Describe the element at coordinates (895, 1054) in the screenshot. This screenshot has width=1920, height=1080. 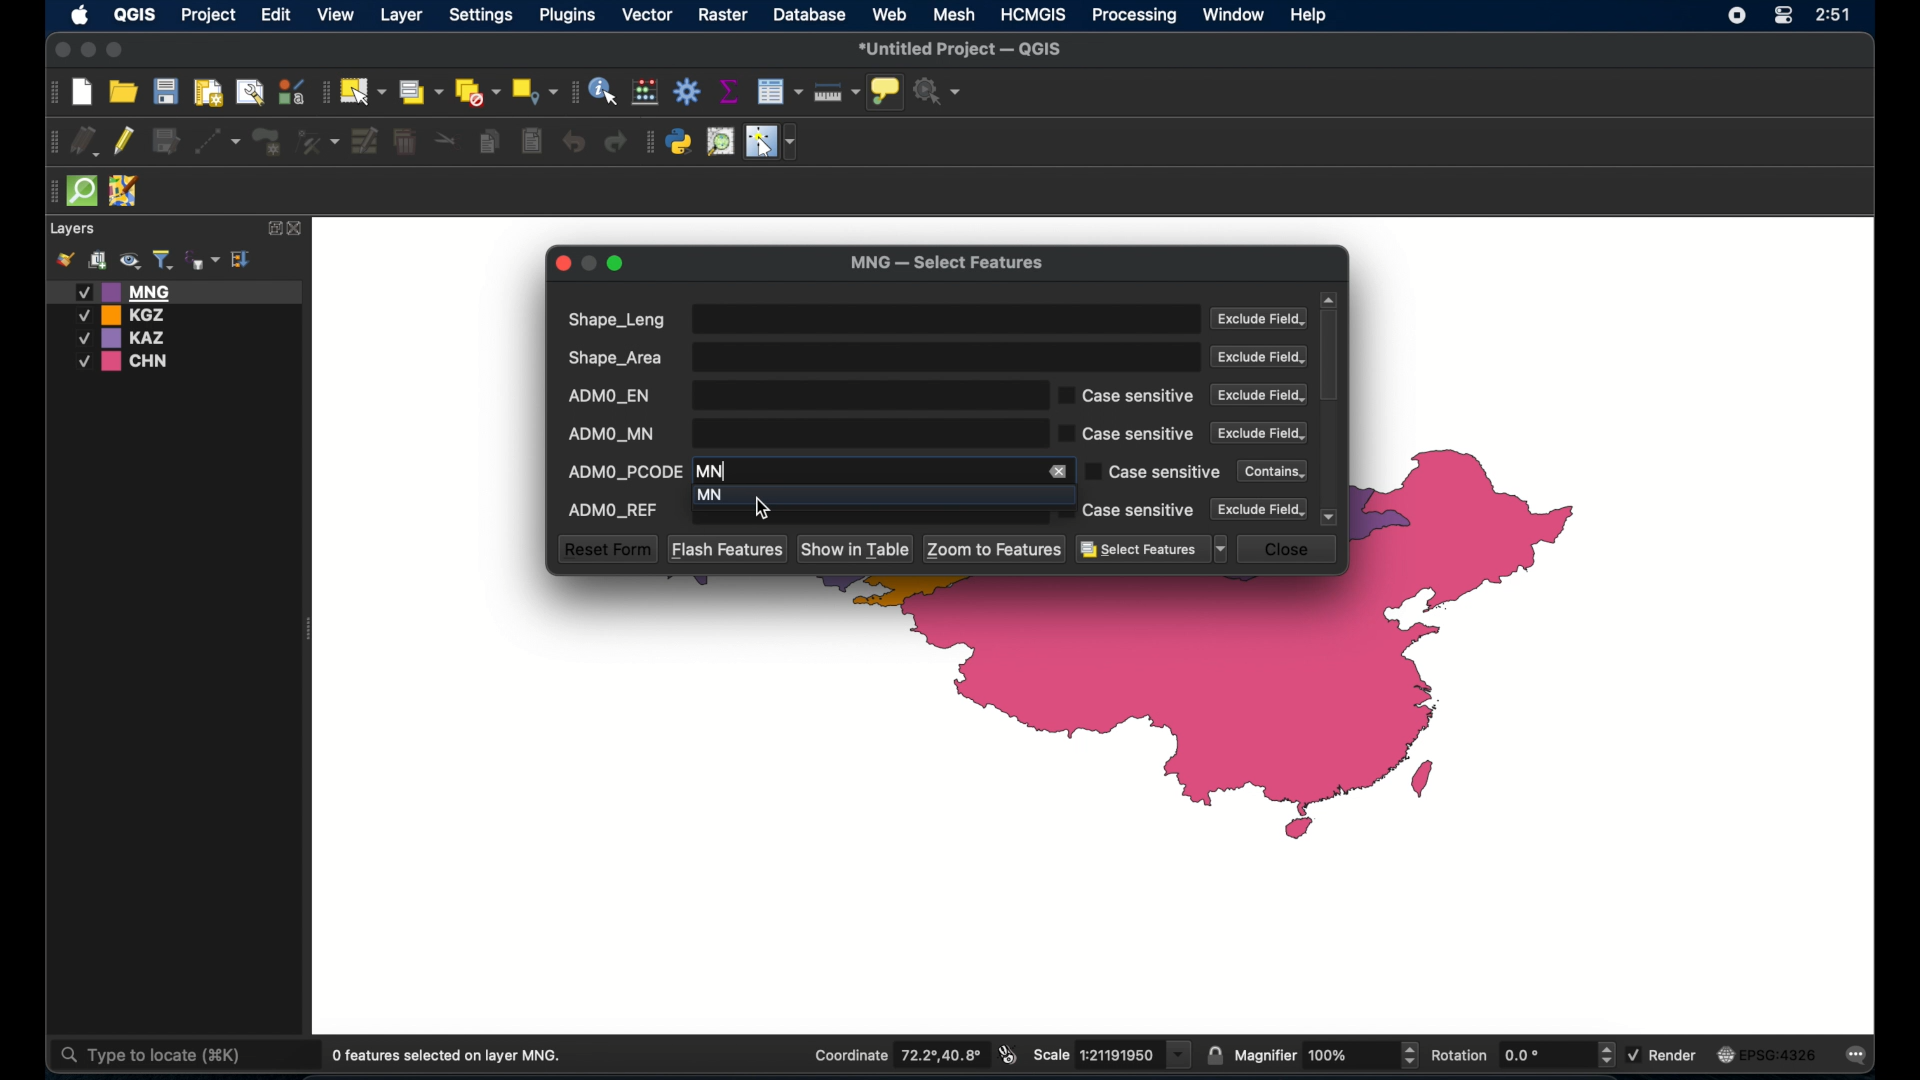
I see `Coordinate  72.2°,40.8°` at that location.